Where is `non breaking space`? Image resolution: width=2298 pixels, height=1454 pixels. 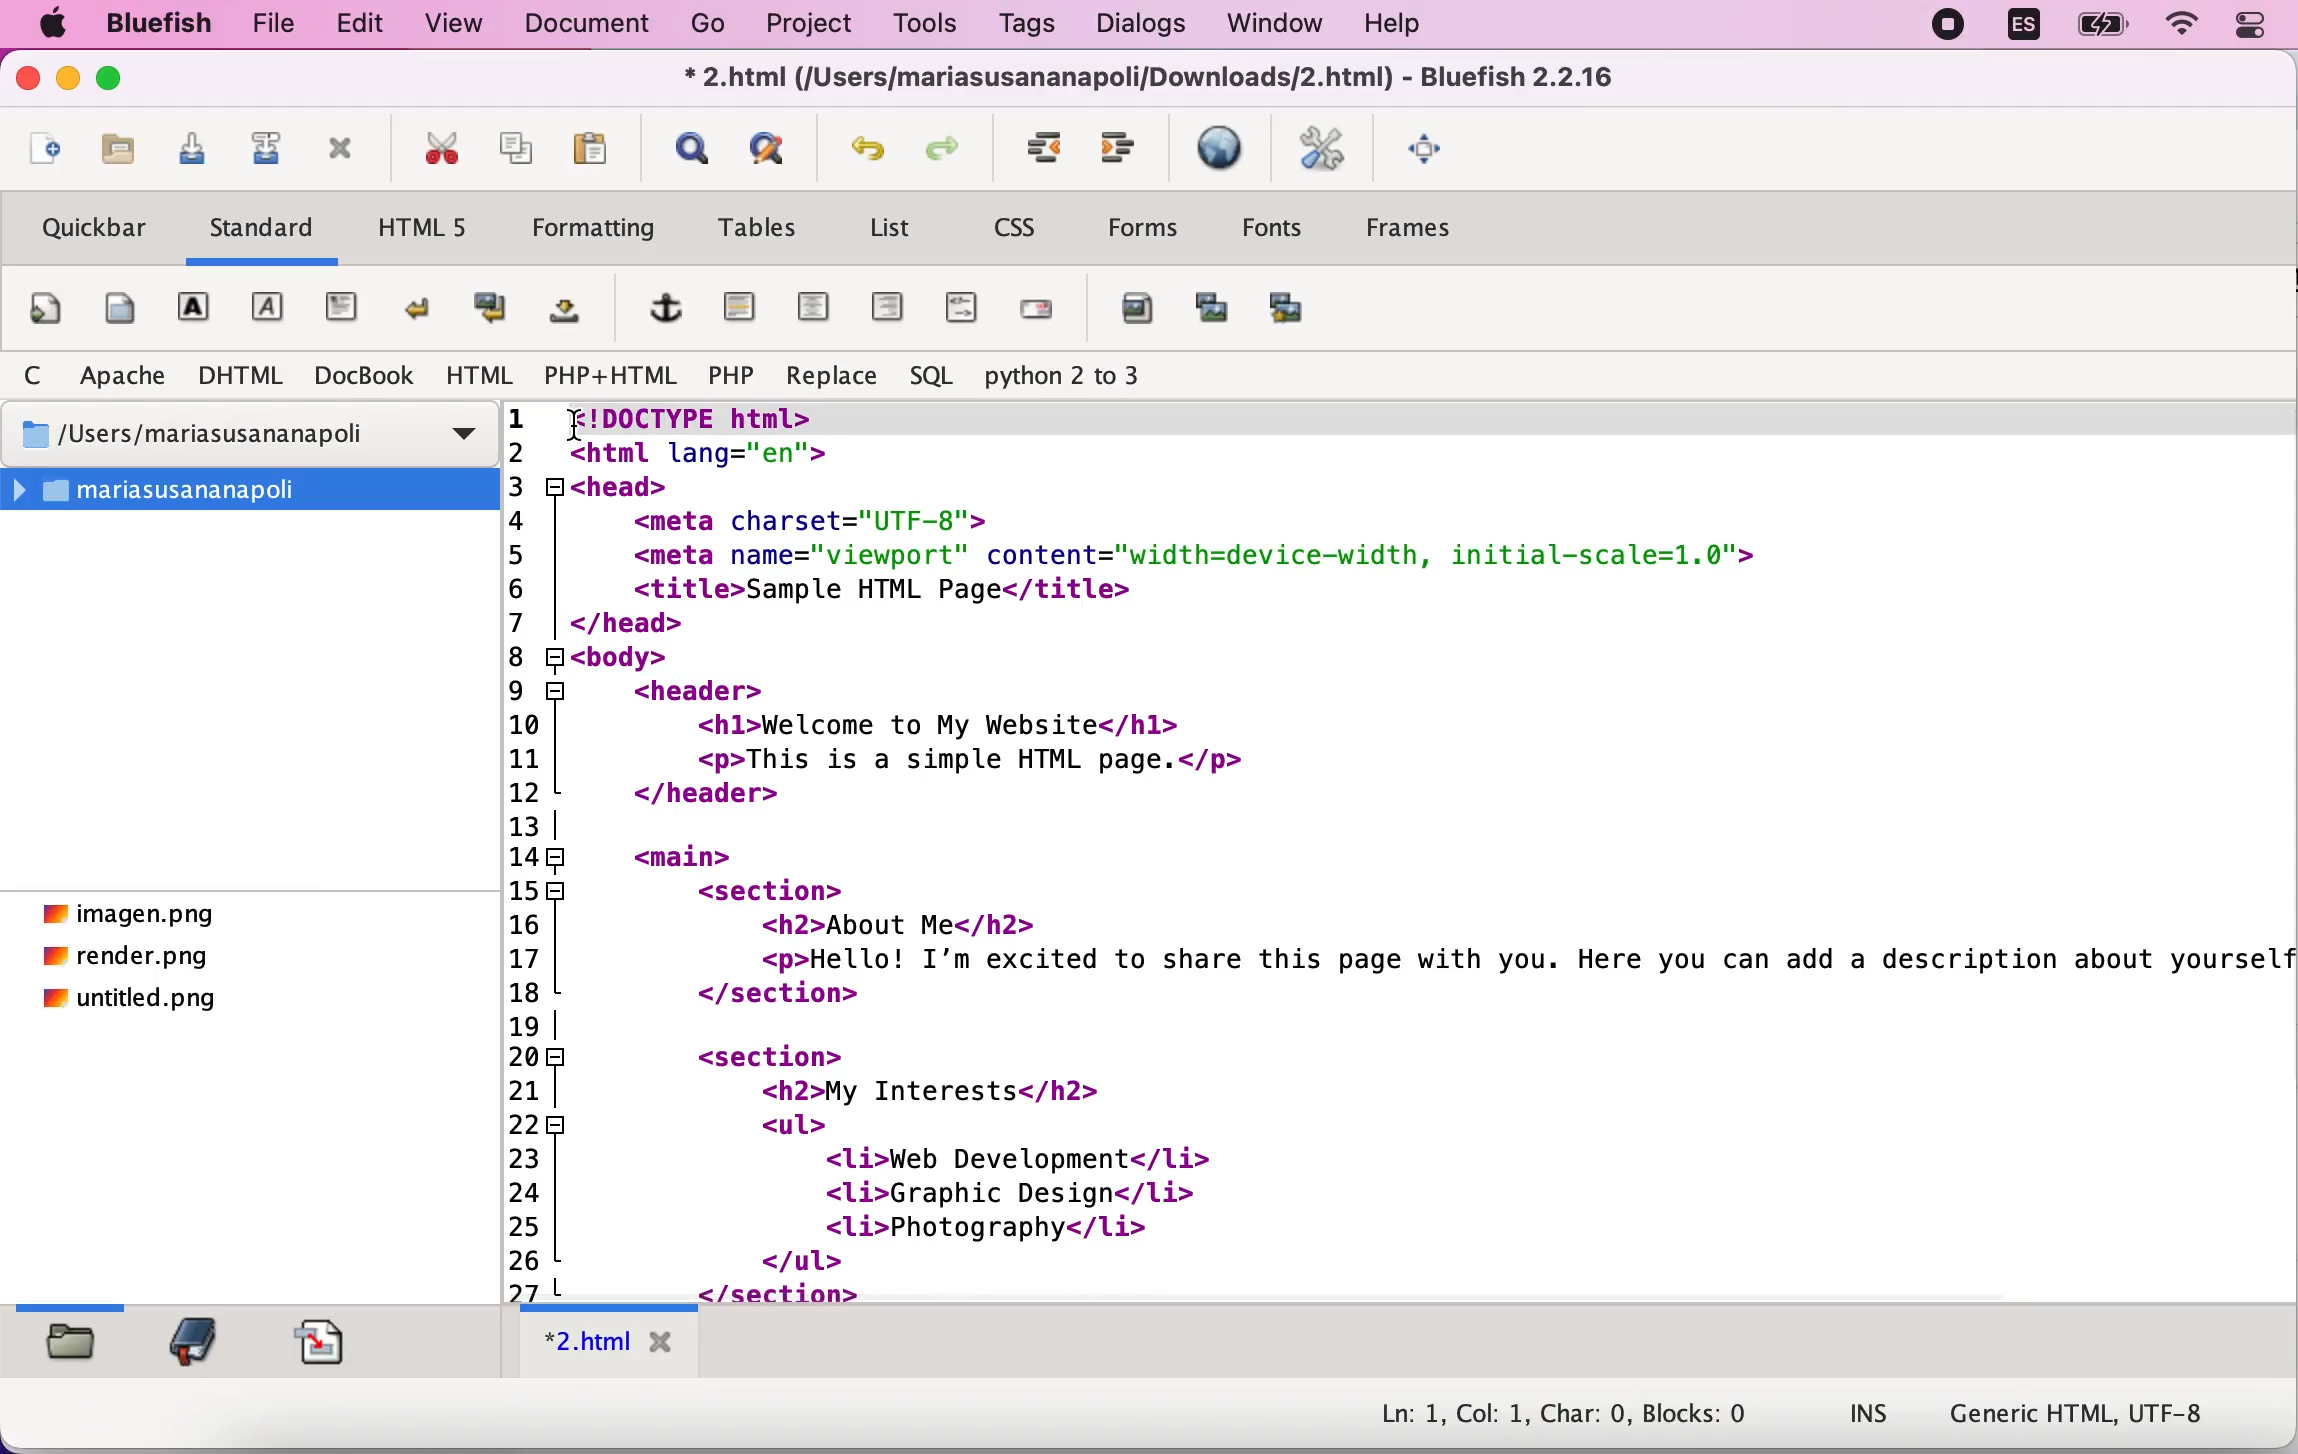 non breaking space is located at coordinates (563, 317).